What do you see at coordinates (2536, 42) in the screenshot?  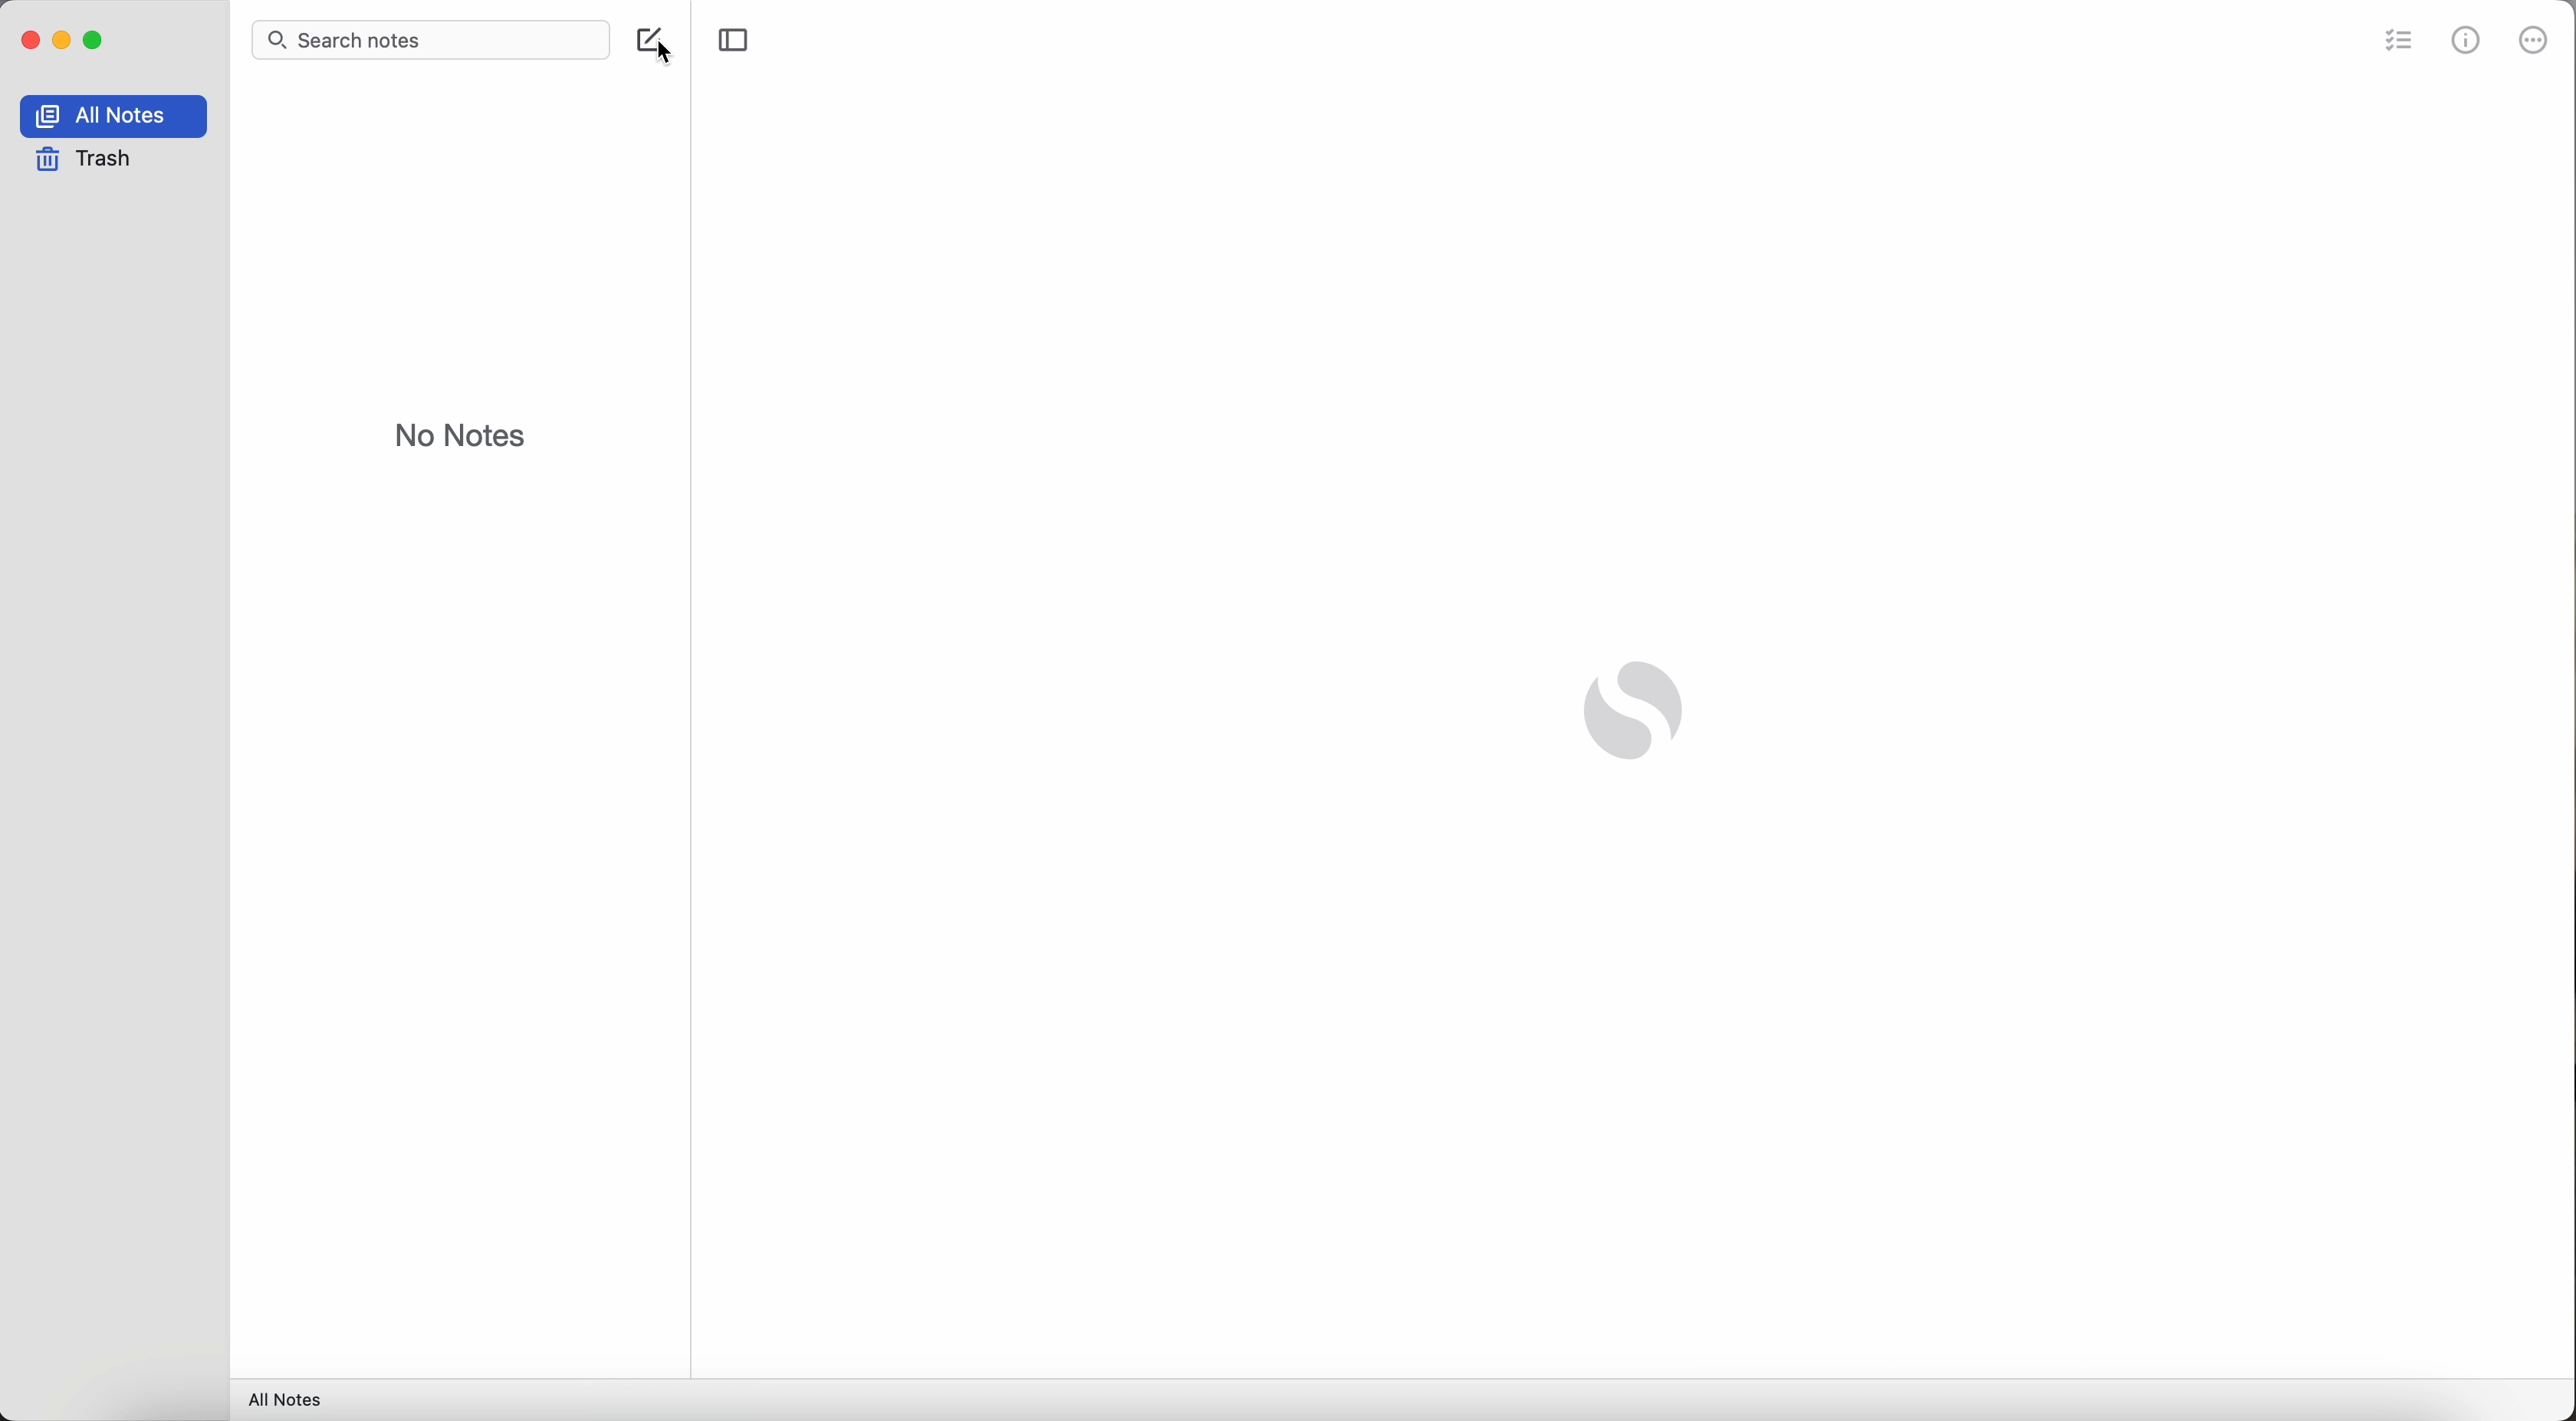 I see `more options` at bounding box center [2536, 42].